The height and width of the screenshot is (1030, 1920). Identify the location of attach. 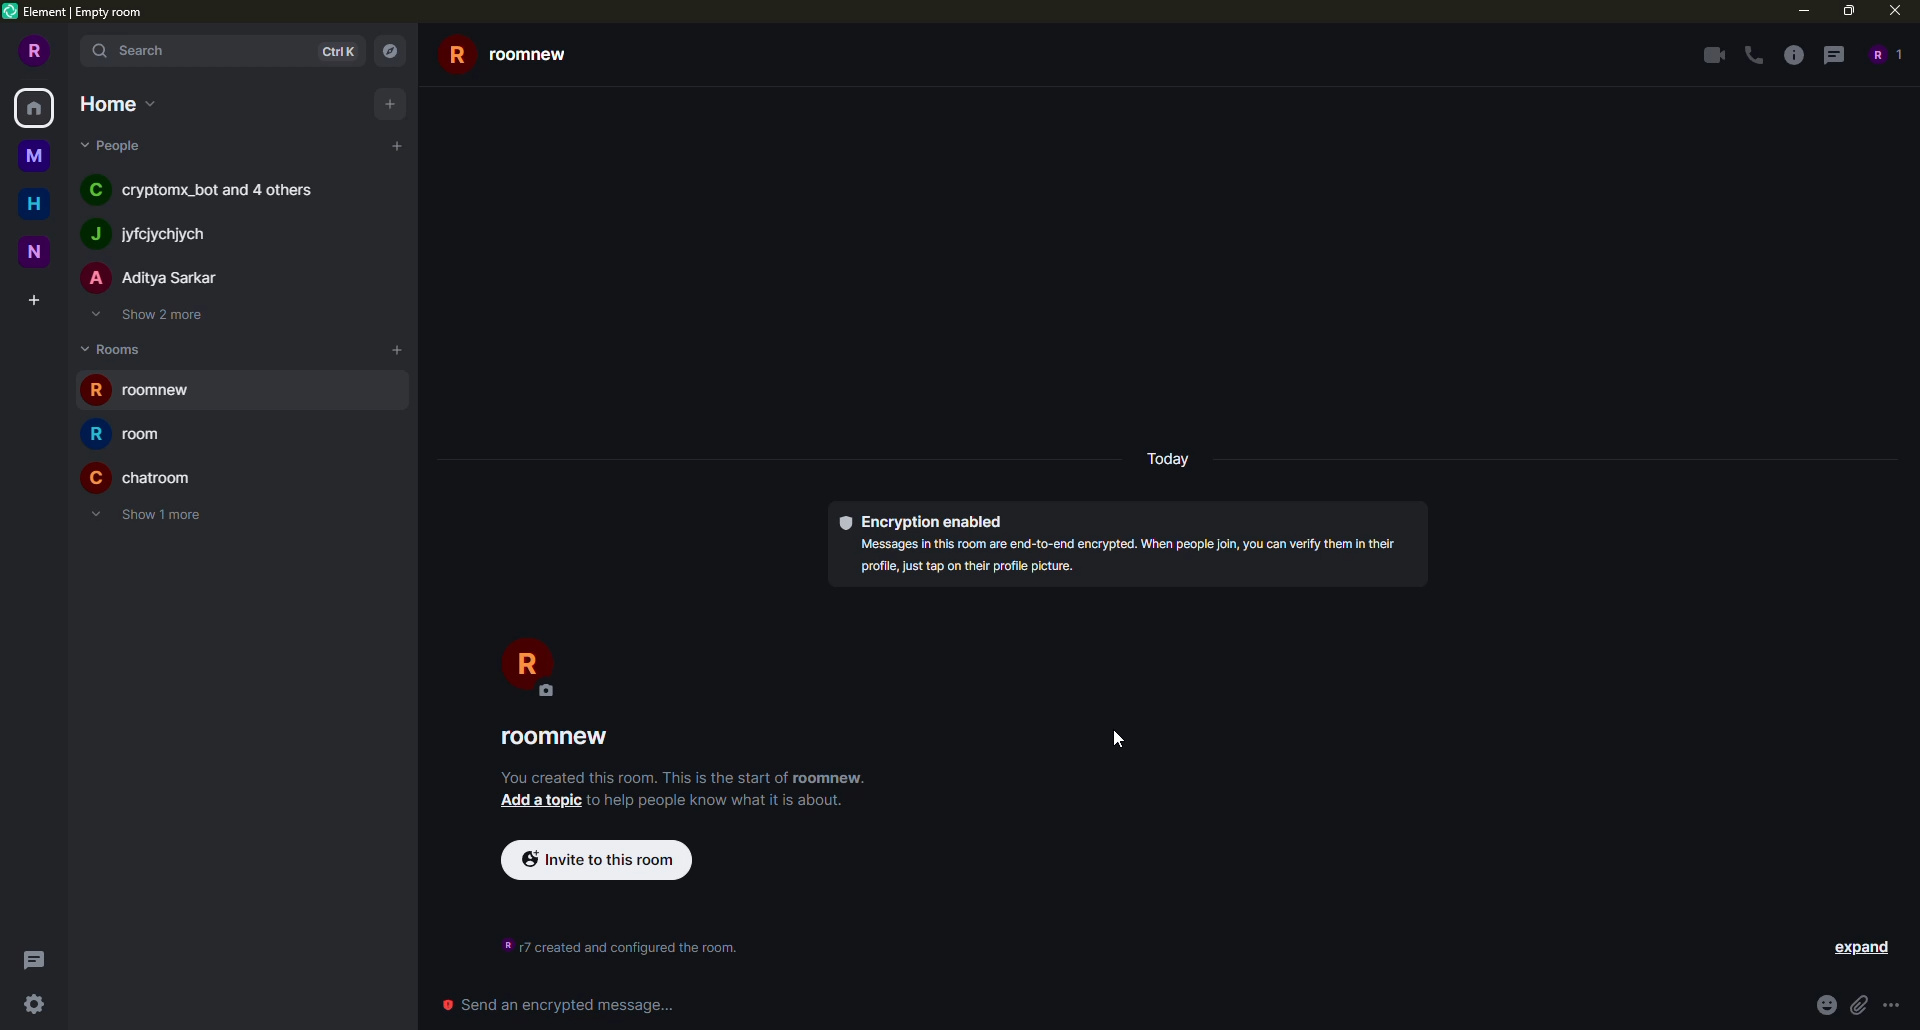
(1860, 1005).